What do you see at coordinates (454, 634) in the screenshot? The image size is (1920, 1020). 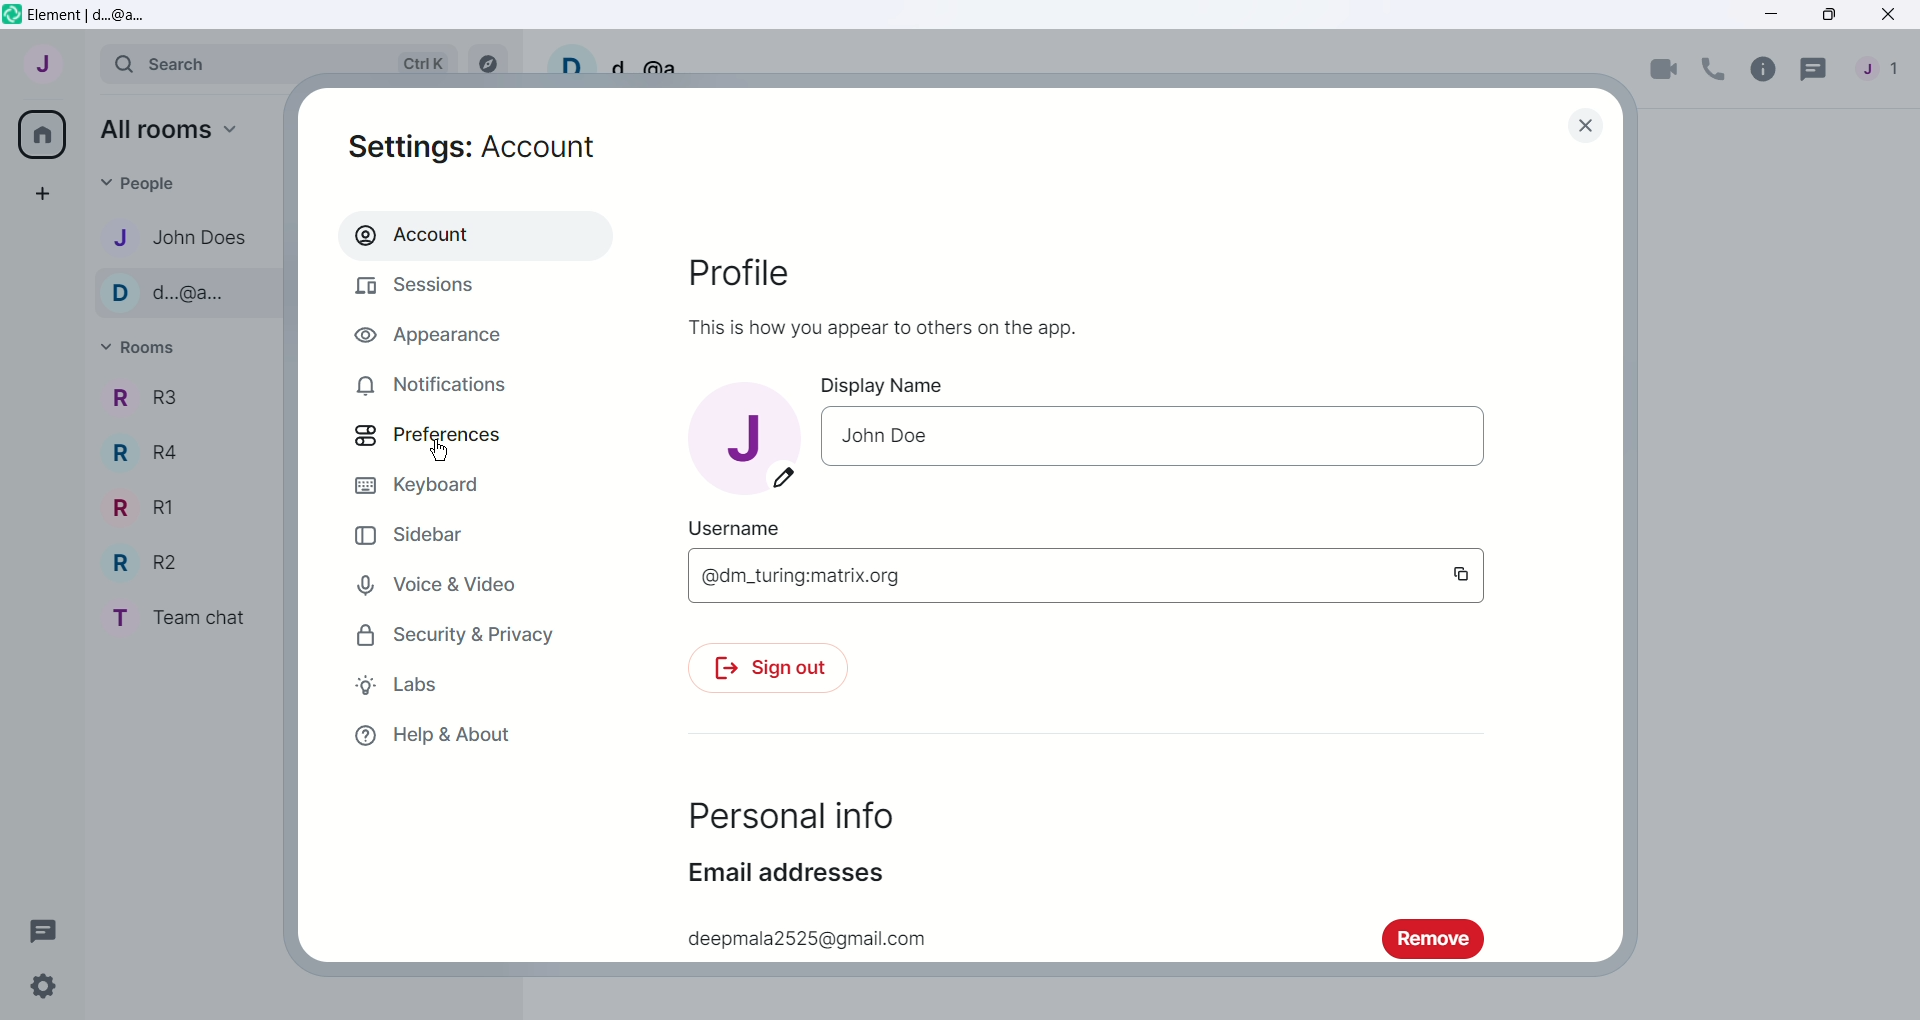 I see `Security and Privacy` at bounding box center [454, 634].